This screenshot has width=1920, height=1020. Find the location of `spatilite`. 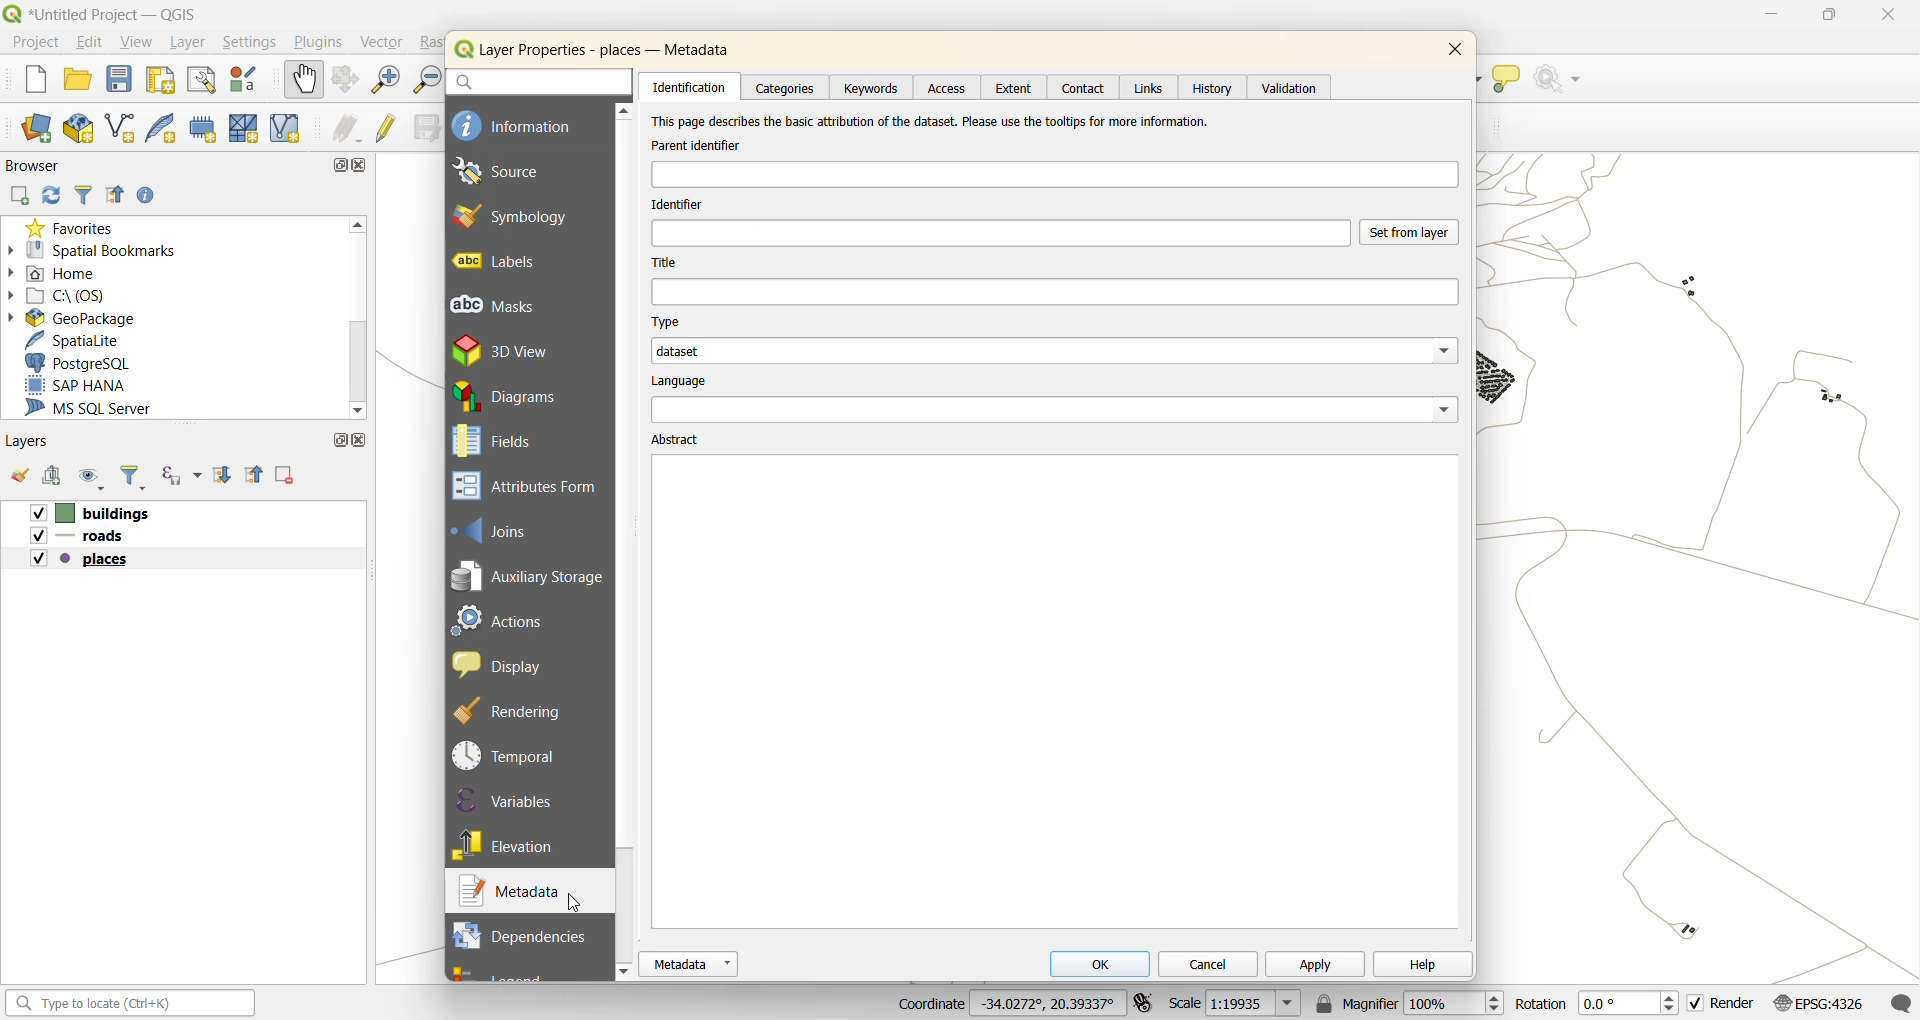

spatilite is located at coordinates (91, 337).